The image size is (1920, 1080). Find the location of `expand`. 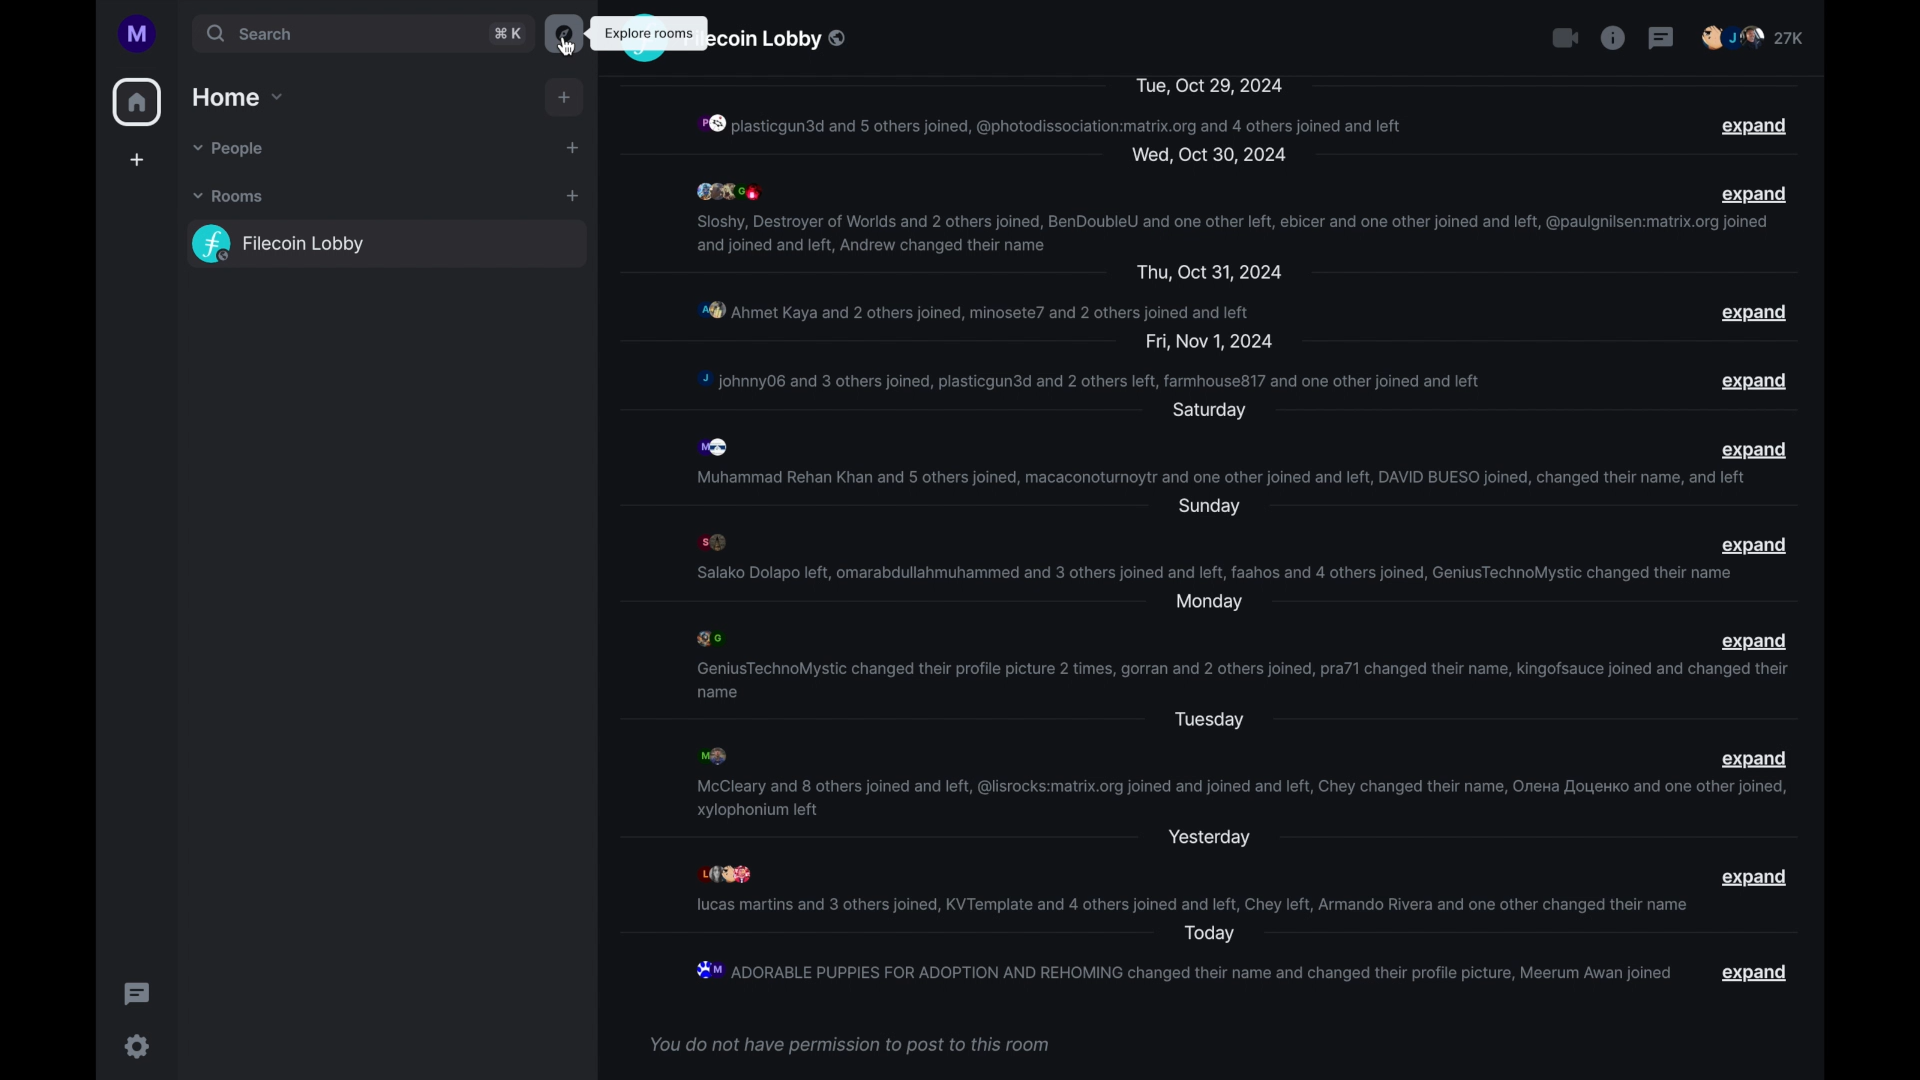

expand is located at coordinates (1753, 127).